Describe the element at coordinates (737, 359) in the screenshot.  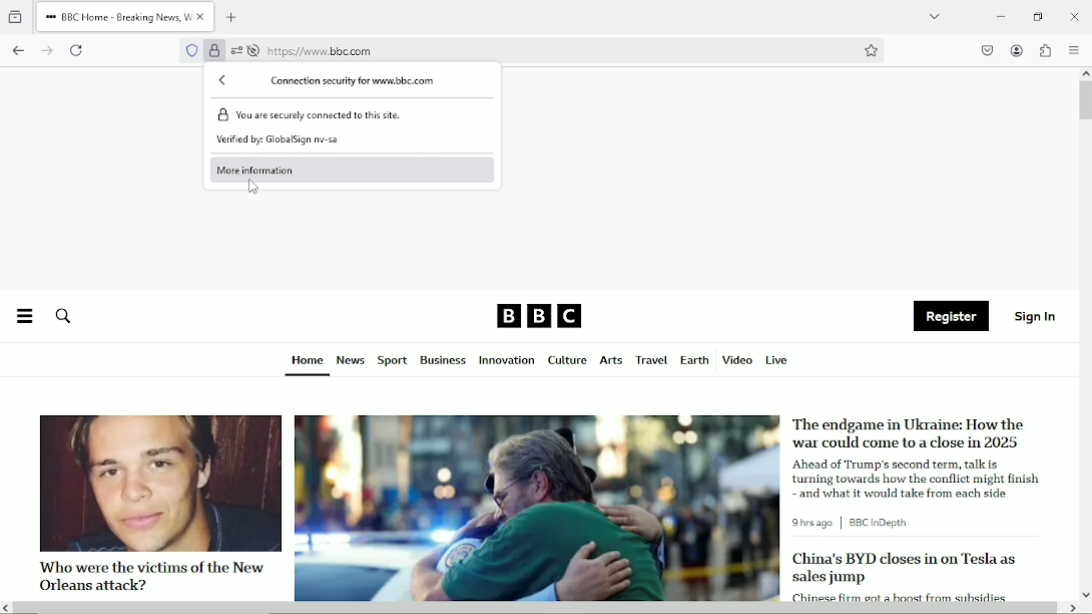
I see `Video` at that location.